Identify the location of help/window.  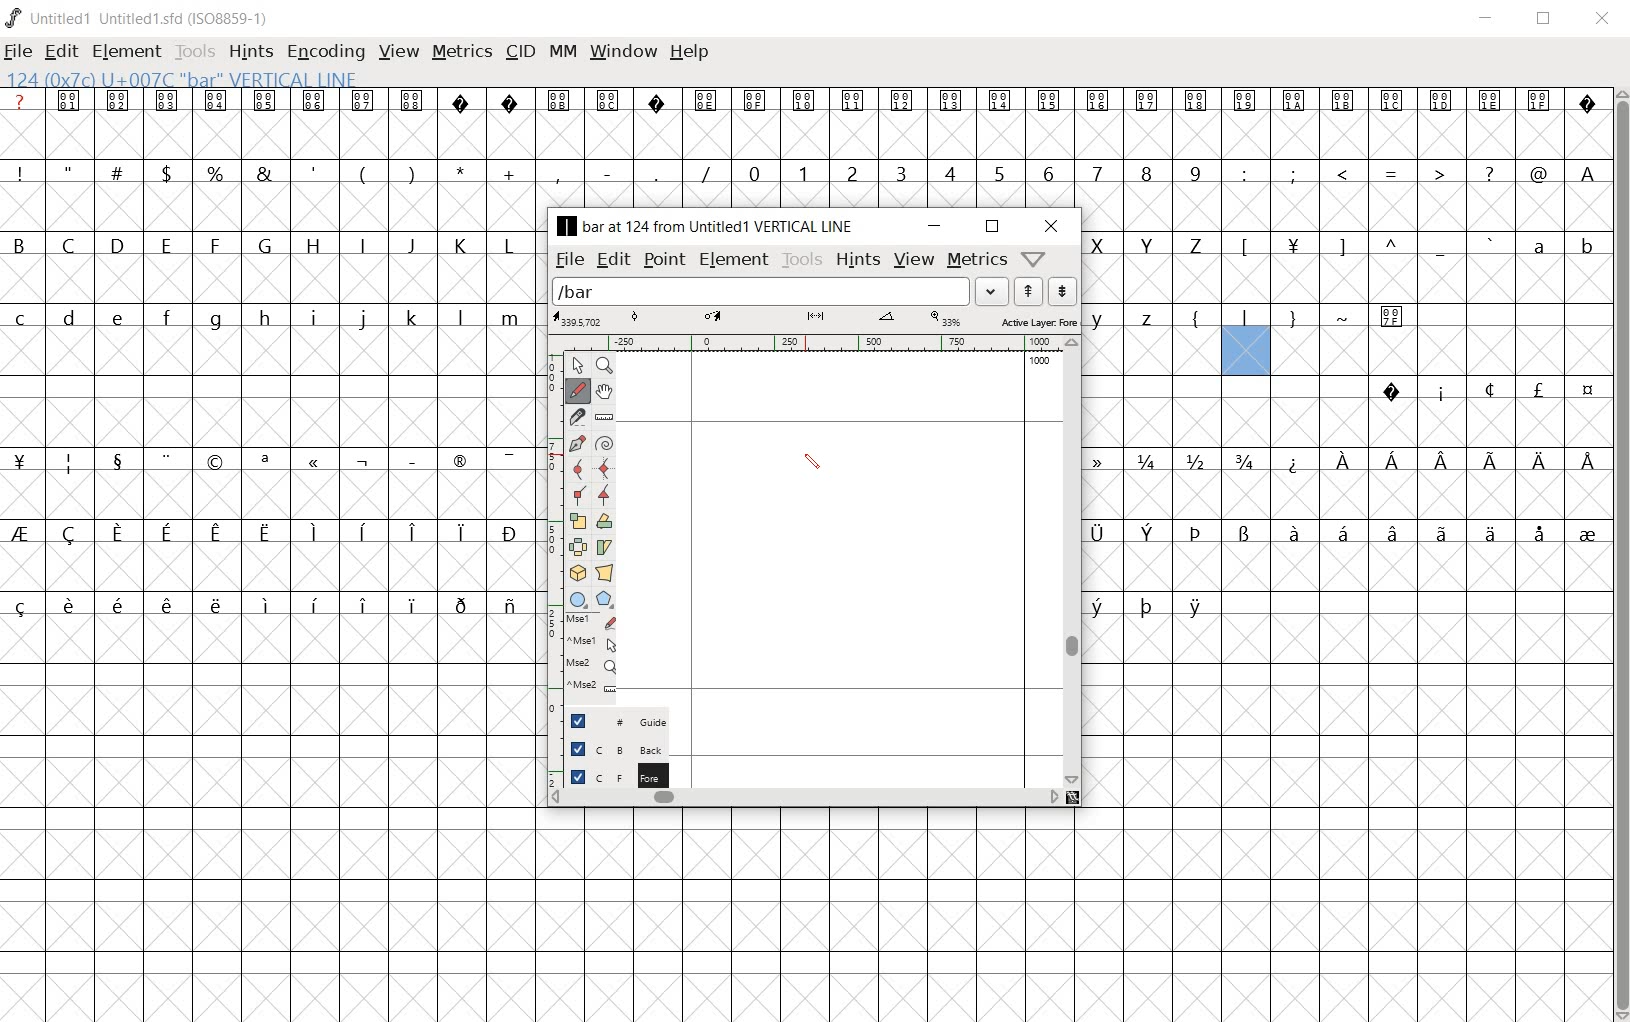
(1035, 257).